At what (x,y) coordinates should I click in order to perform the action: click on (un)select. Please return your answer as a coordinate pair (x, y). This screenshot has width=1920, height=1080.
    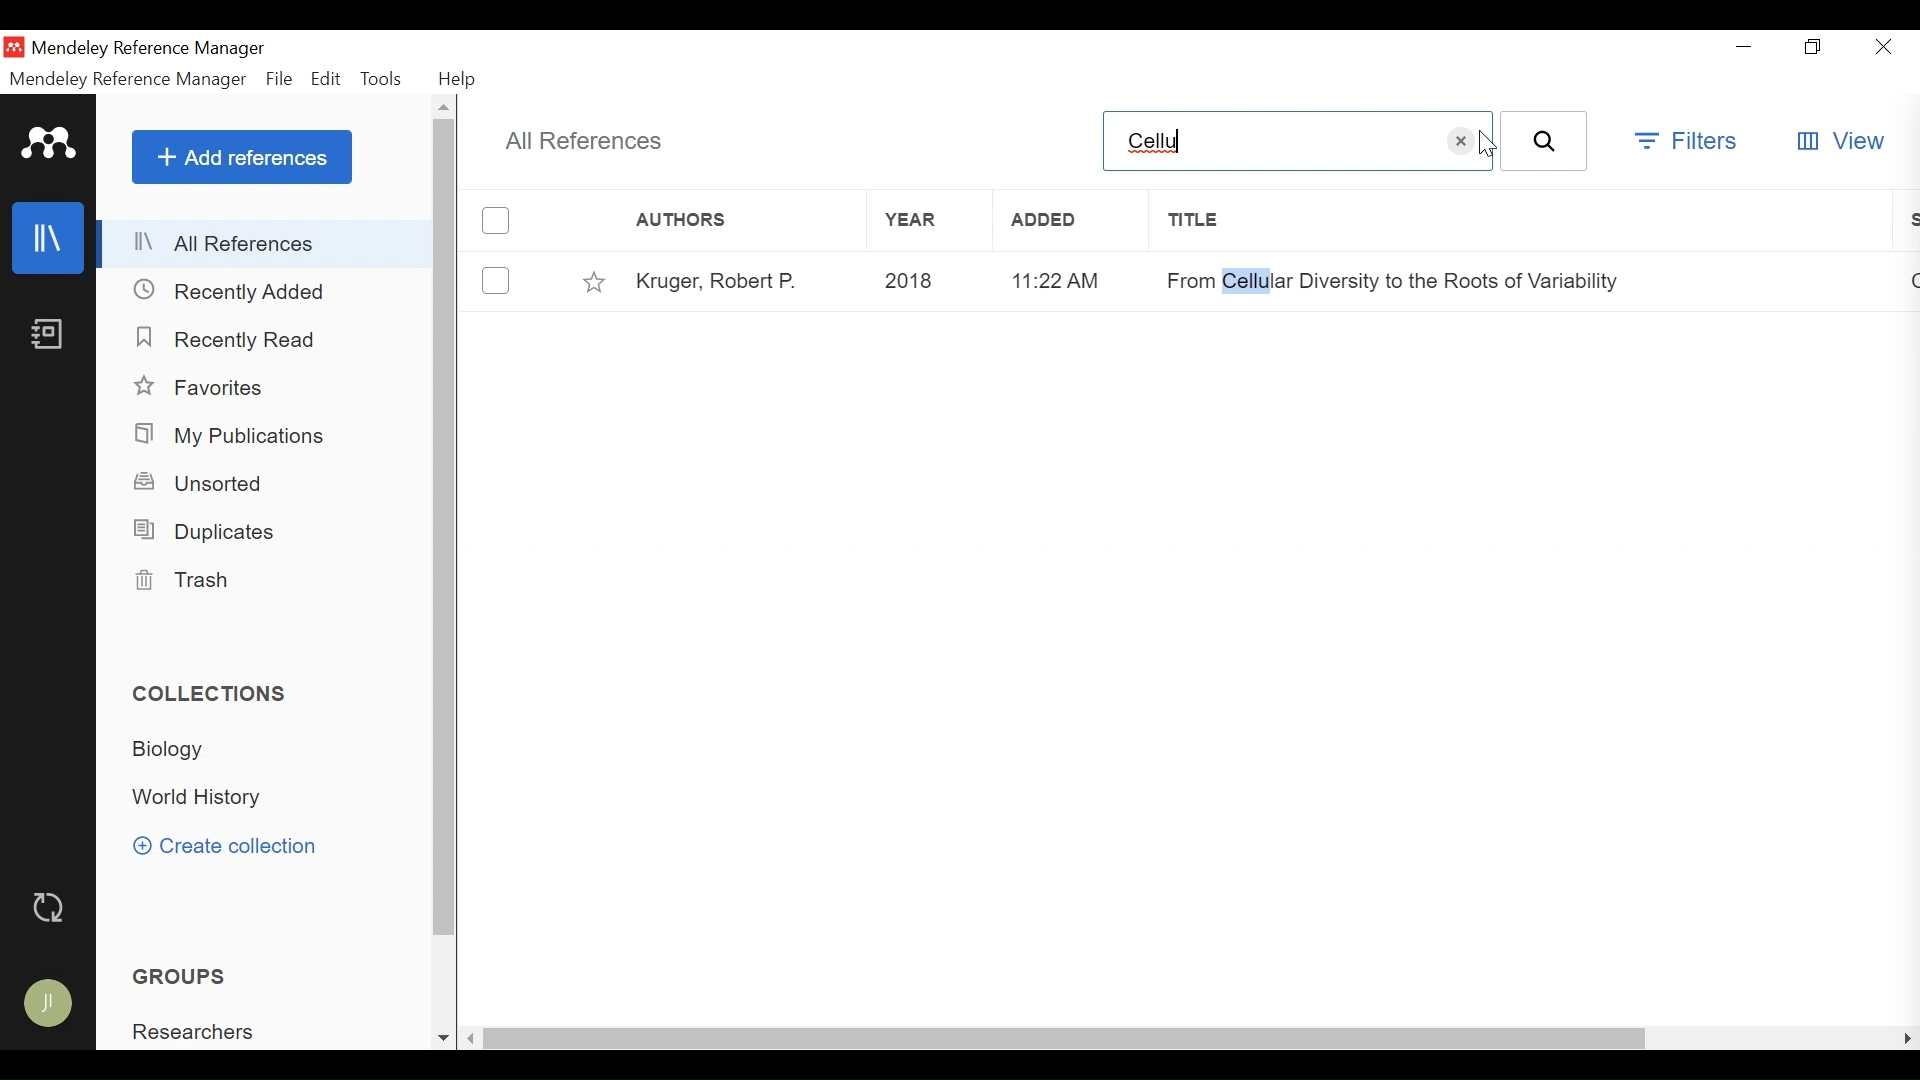
    Looking at the image, I should click on (497, 280).